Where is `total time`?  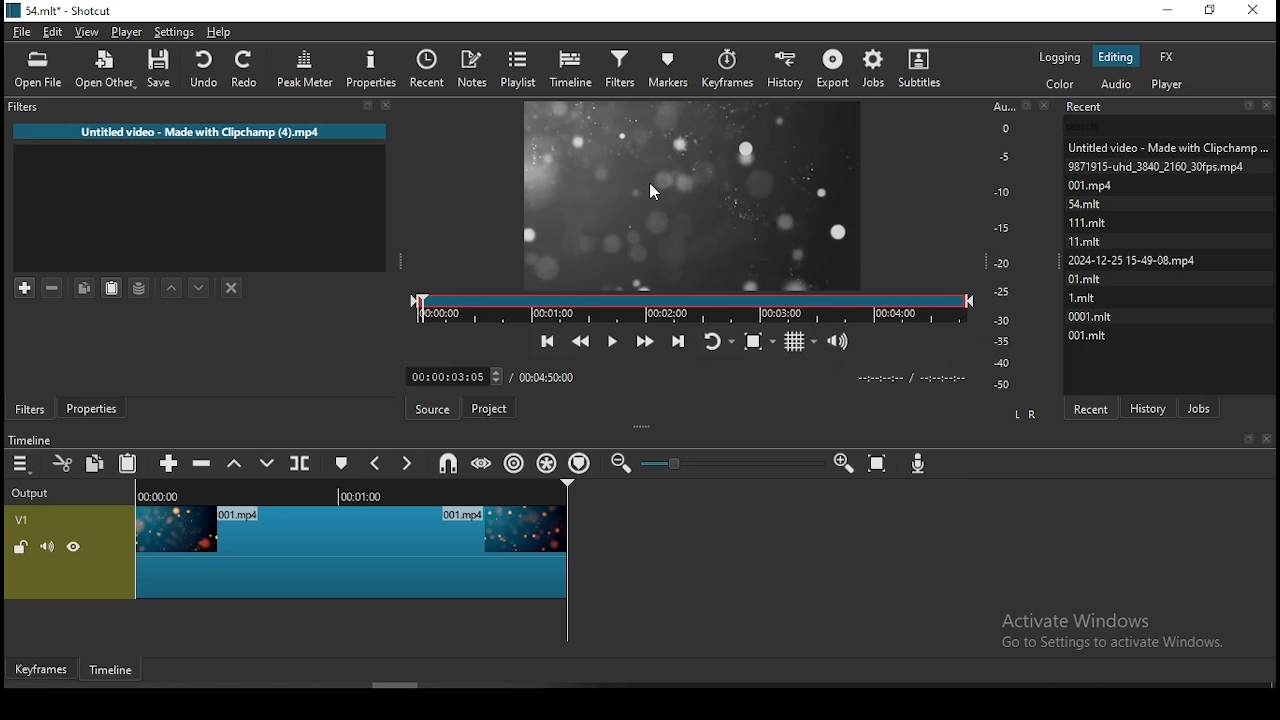 total time is located at coordinates (549, 376).